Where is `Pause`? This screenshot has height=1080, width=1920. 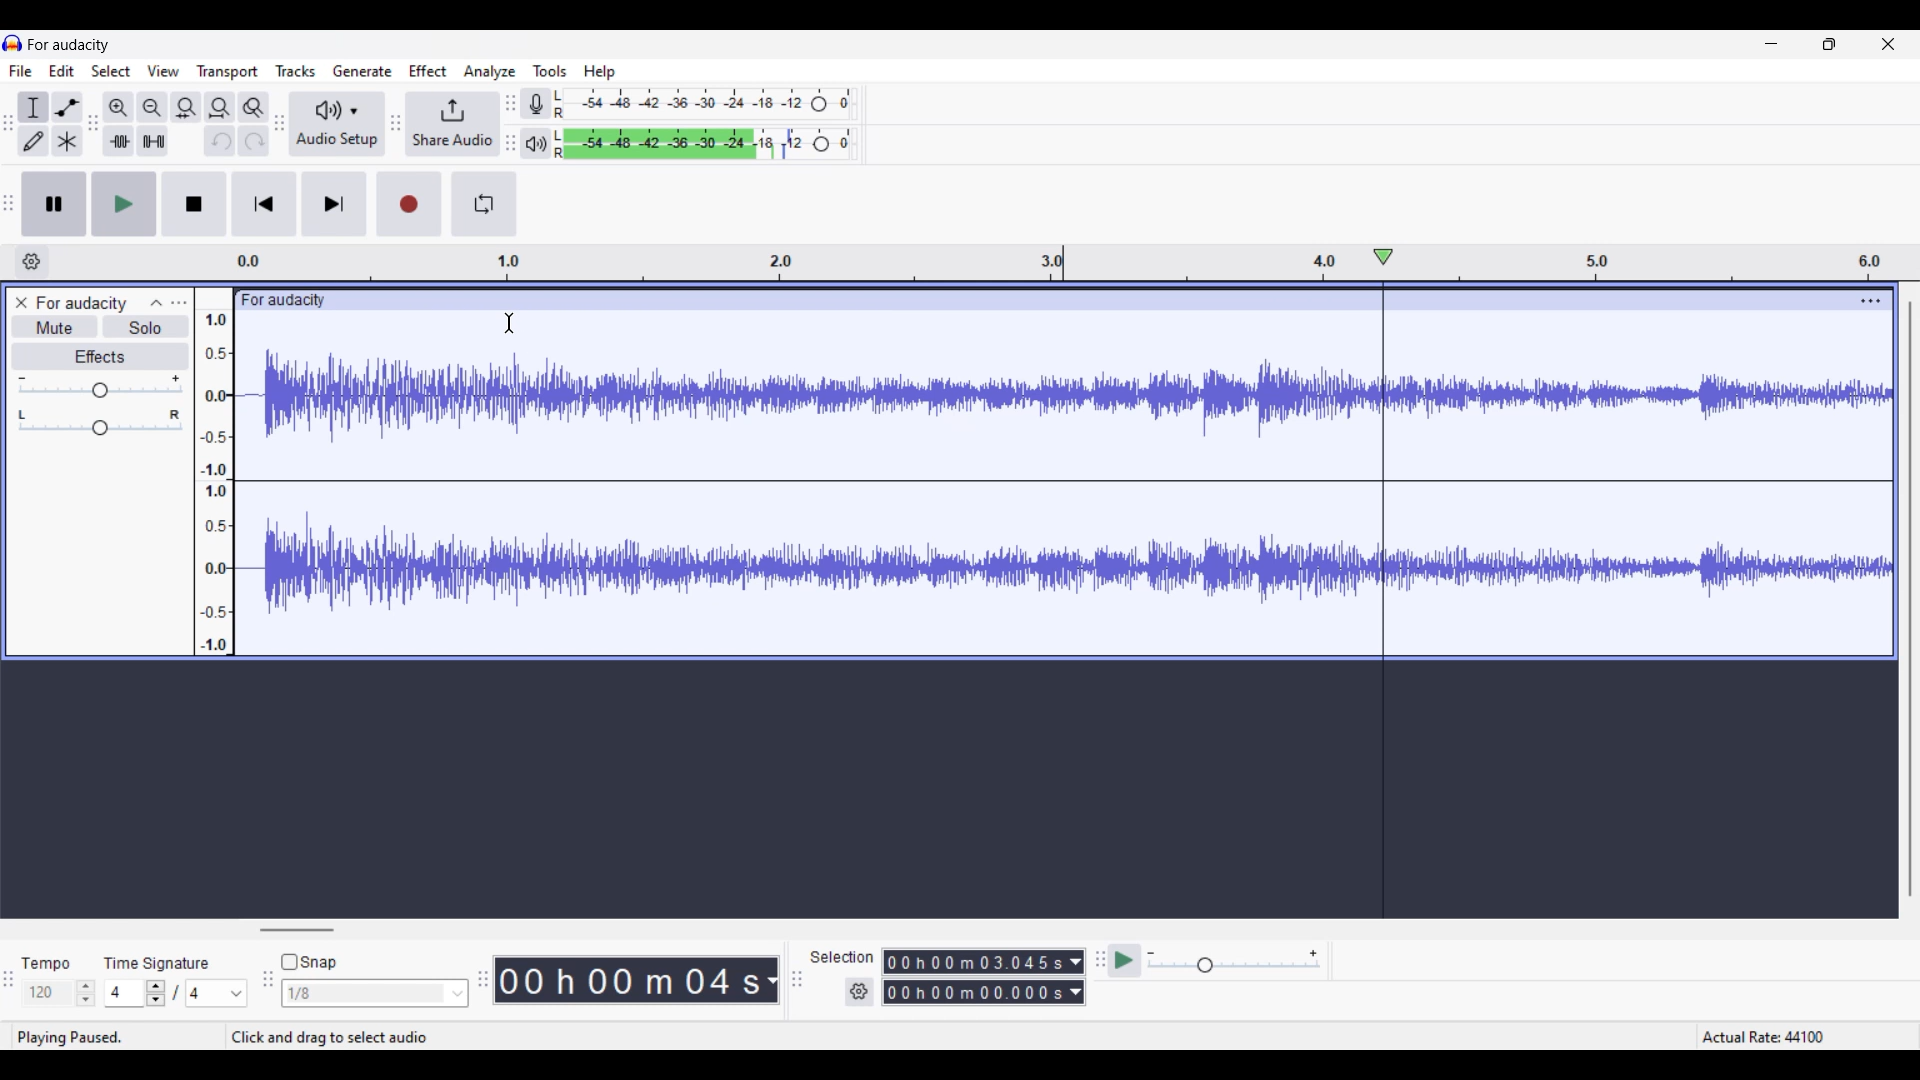 Pause is located at coordinates (54, 204).